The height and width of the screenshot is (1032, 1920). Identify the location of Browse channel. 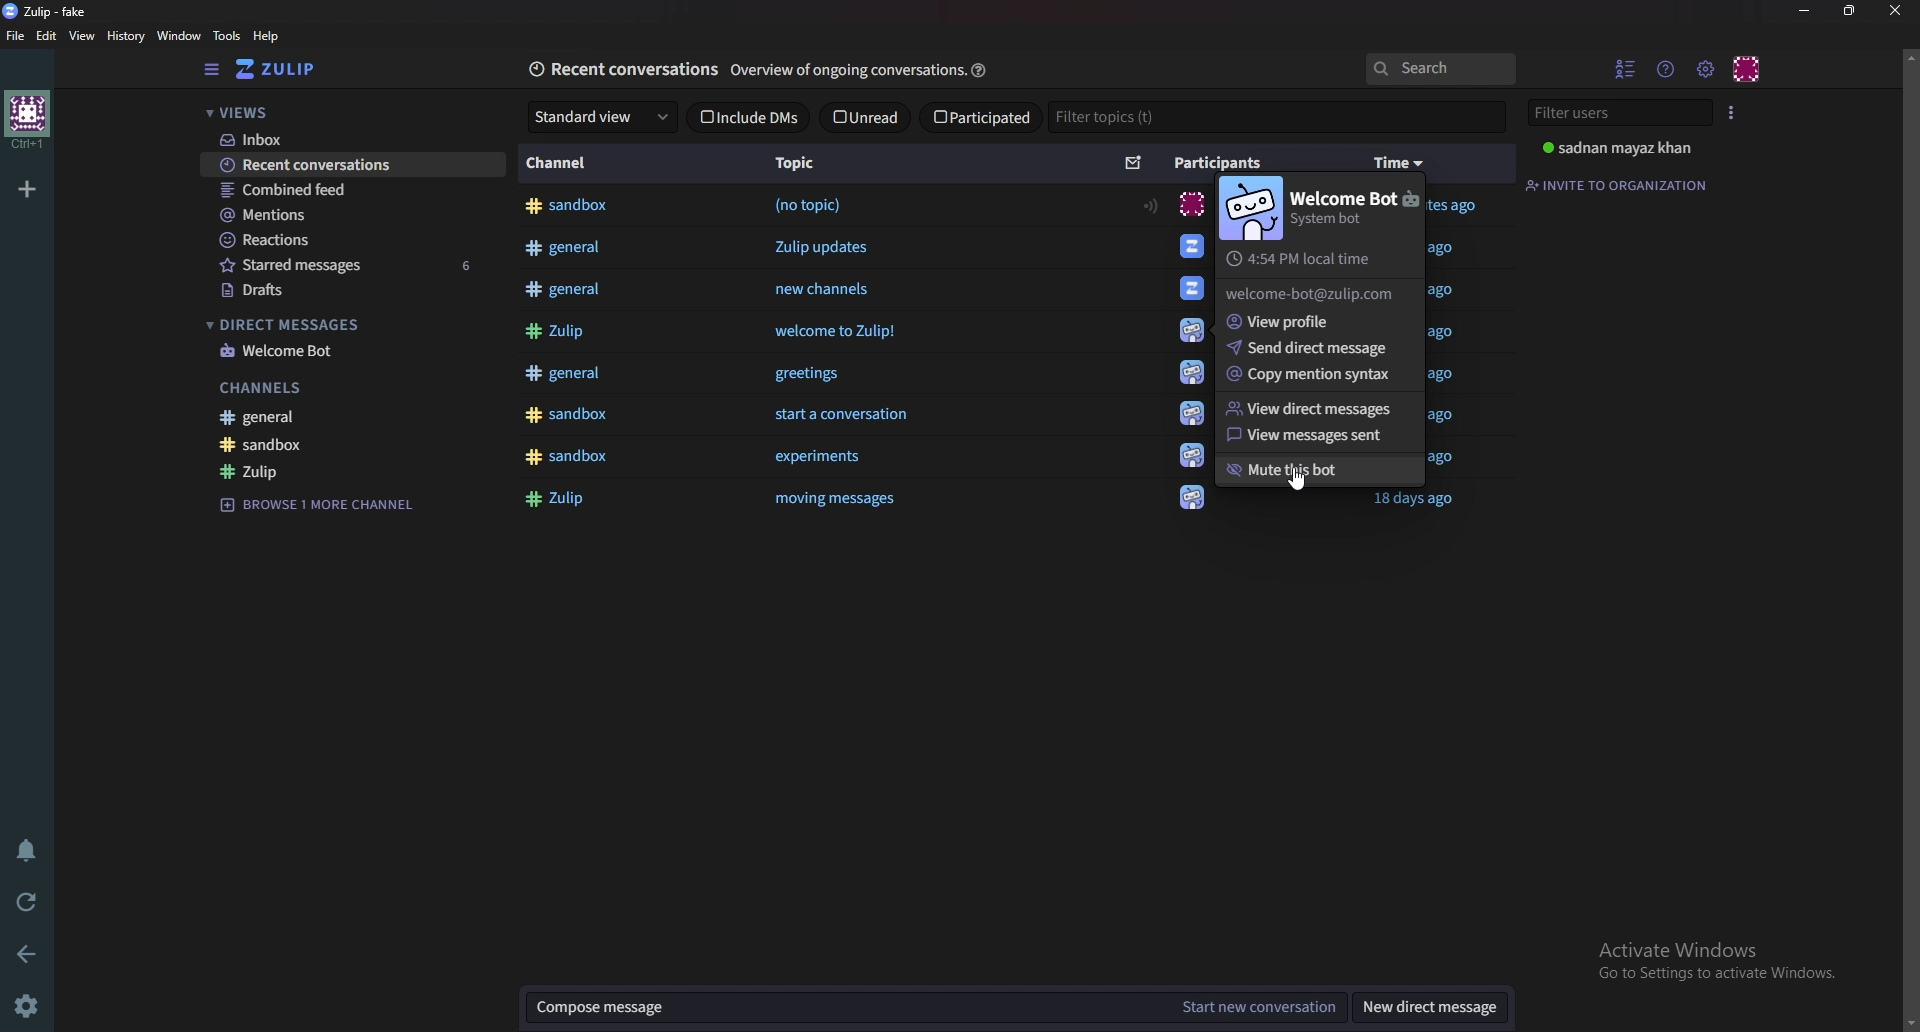
(324, 505).